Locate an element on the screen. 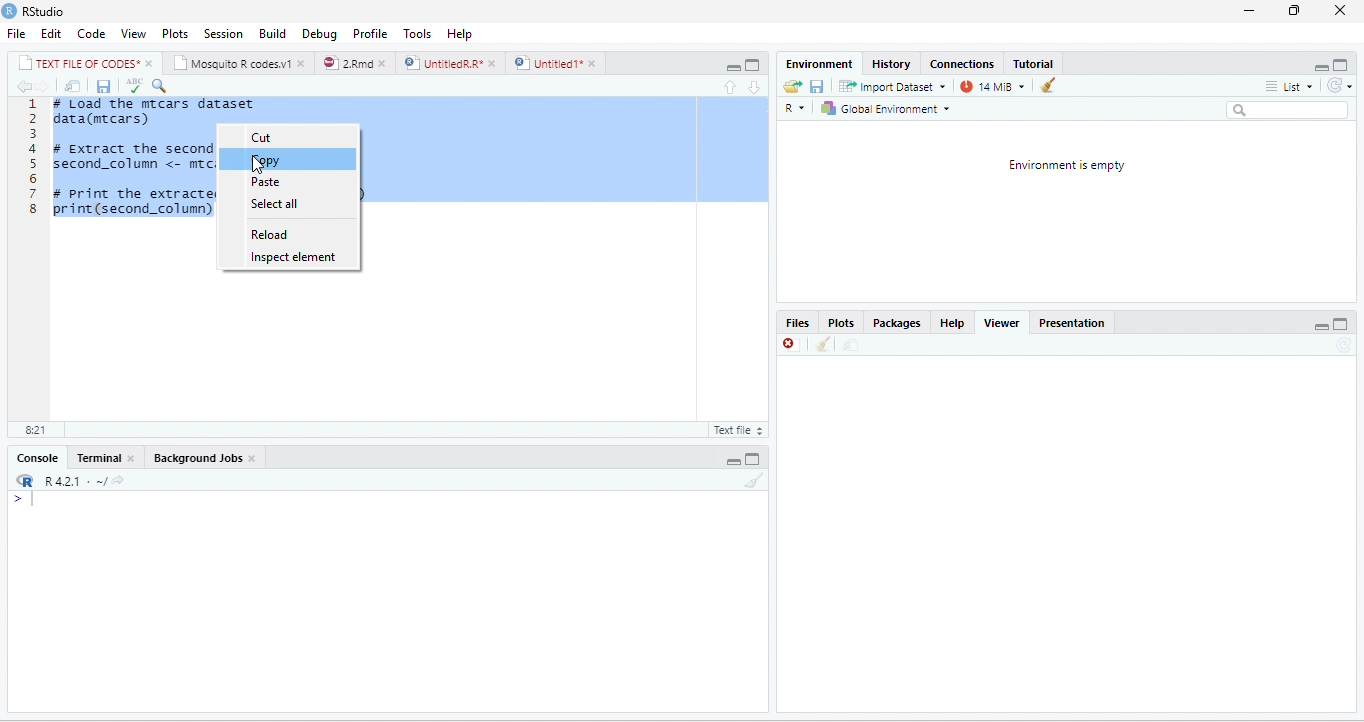 Image resolution: width=1364 pixels, height=722 pixels. next is located at coordinates (46, 87).